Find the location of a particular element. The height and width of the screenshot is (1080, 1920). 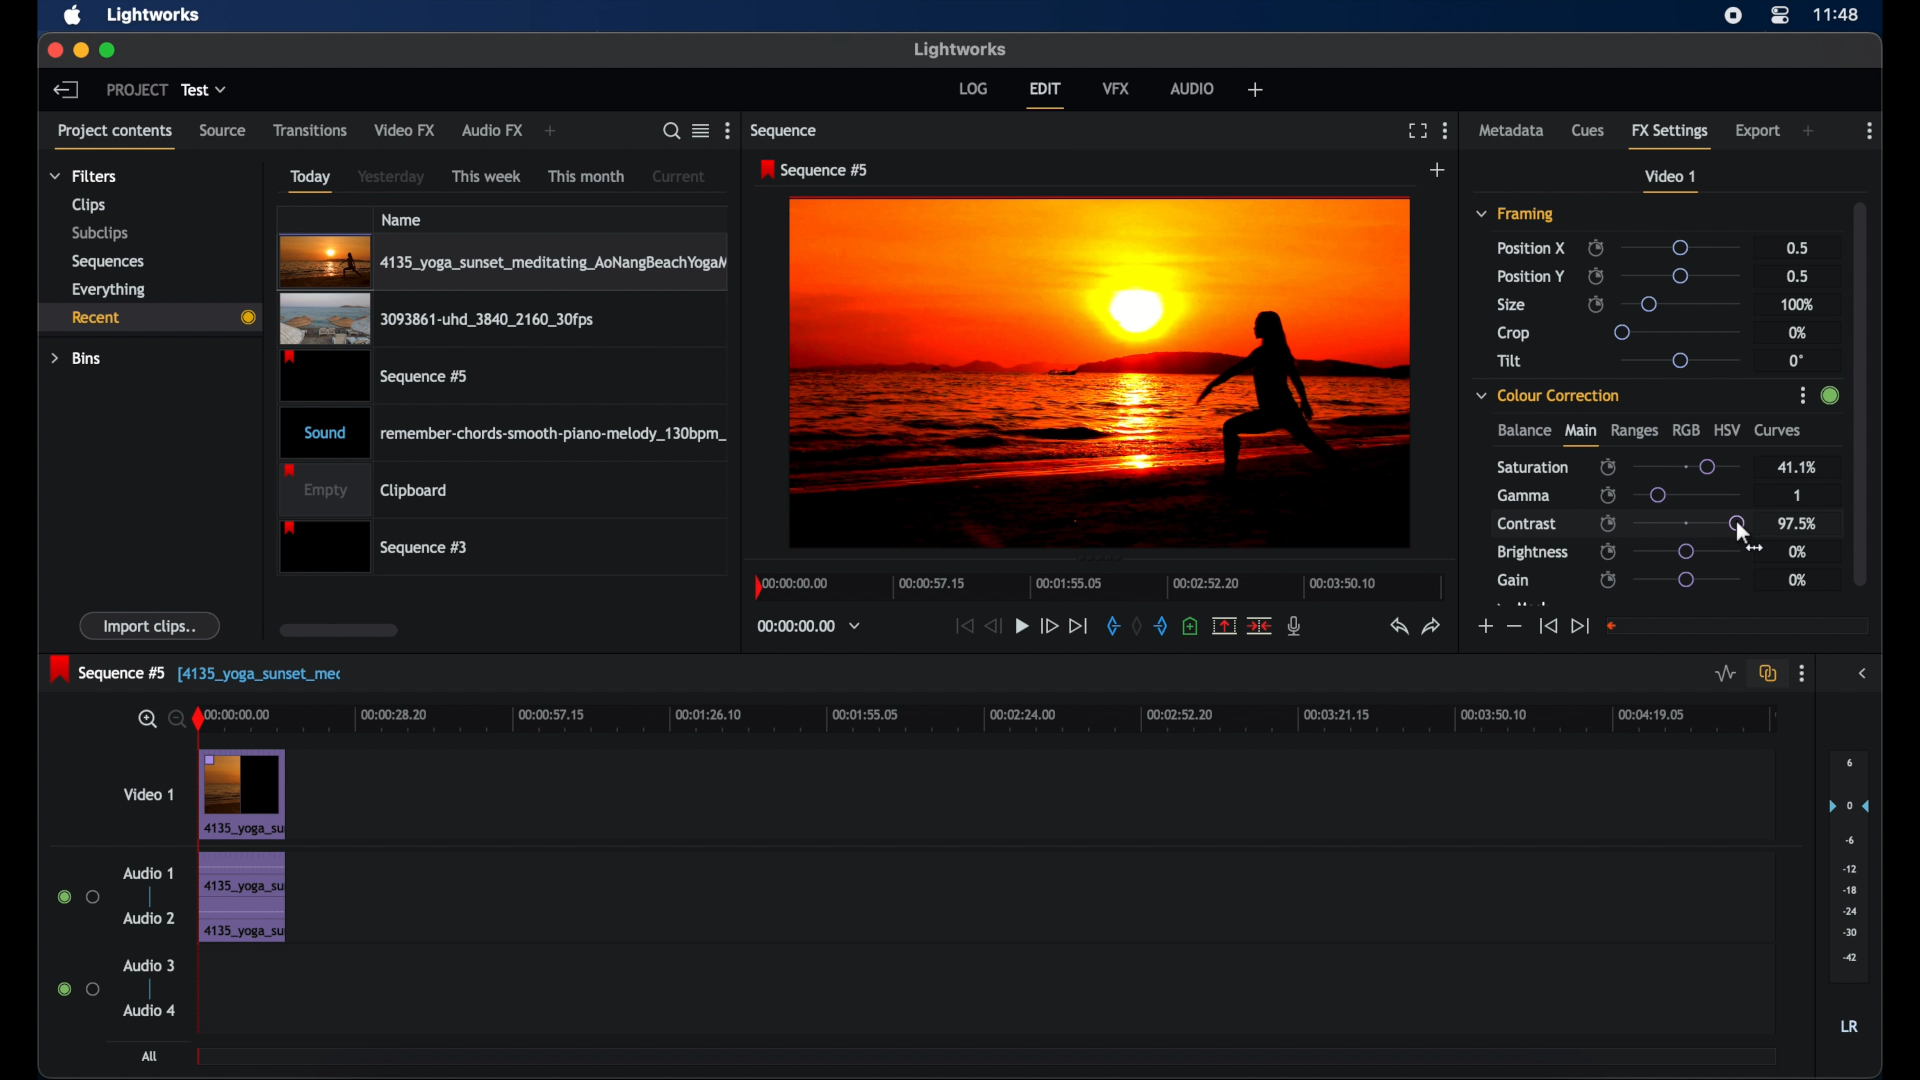

gain is located at coordinates (1513, 580).